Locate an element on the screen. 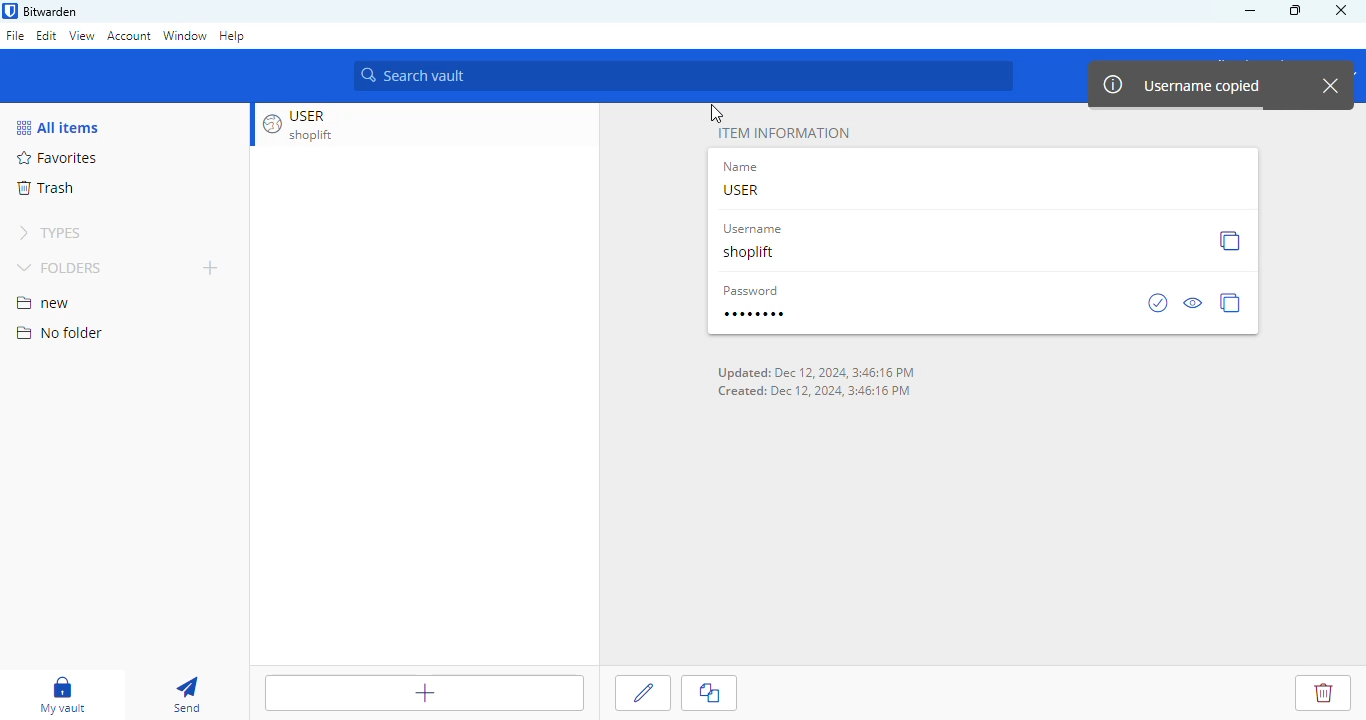 The height and width of the screenshot is (720, 1366). Created: Dec 12, 2024, 3:46:16 PM is located at coordinates (816, 391).